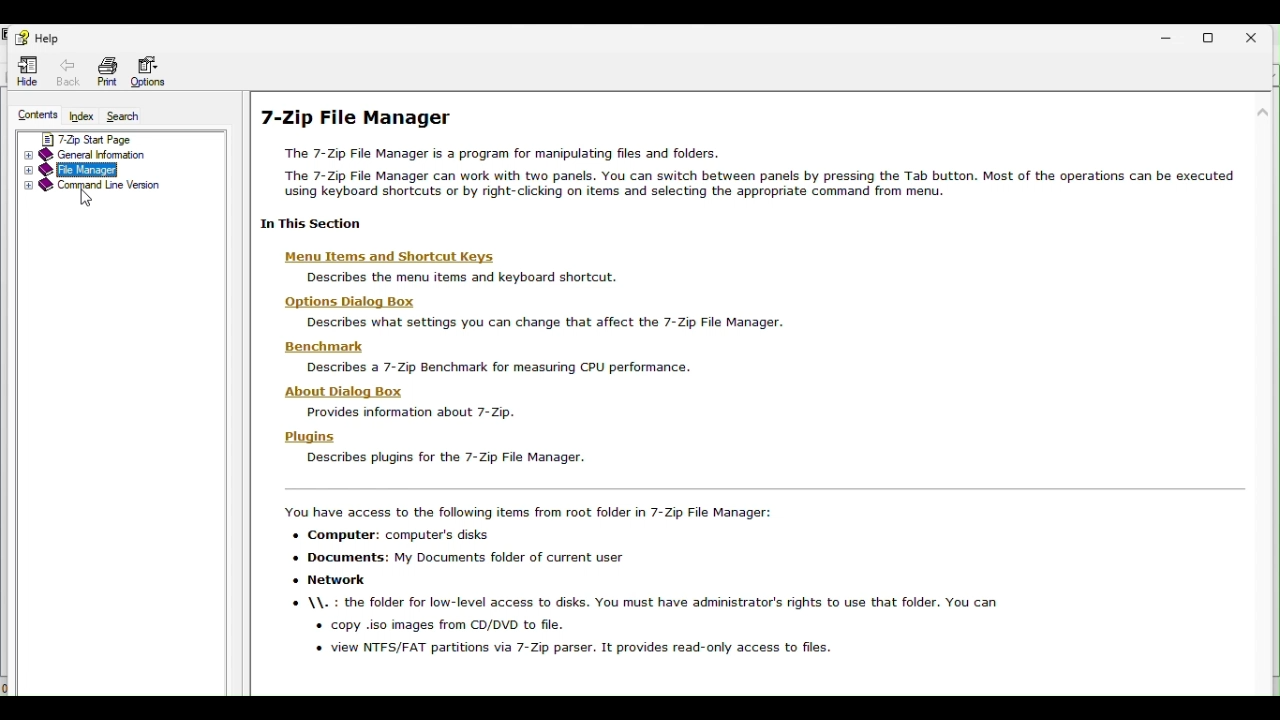 Image resolution: width=1280 pixels, height=720 pixels. Describe the element at coordinates (492, 368) in the screenshot. I see `Describes a 7-Zip Benchmark for measunng CPU performance.` at that location.